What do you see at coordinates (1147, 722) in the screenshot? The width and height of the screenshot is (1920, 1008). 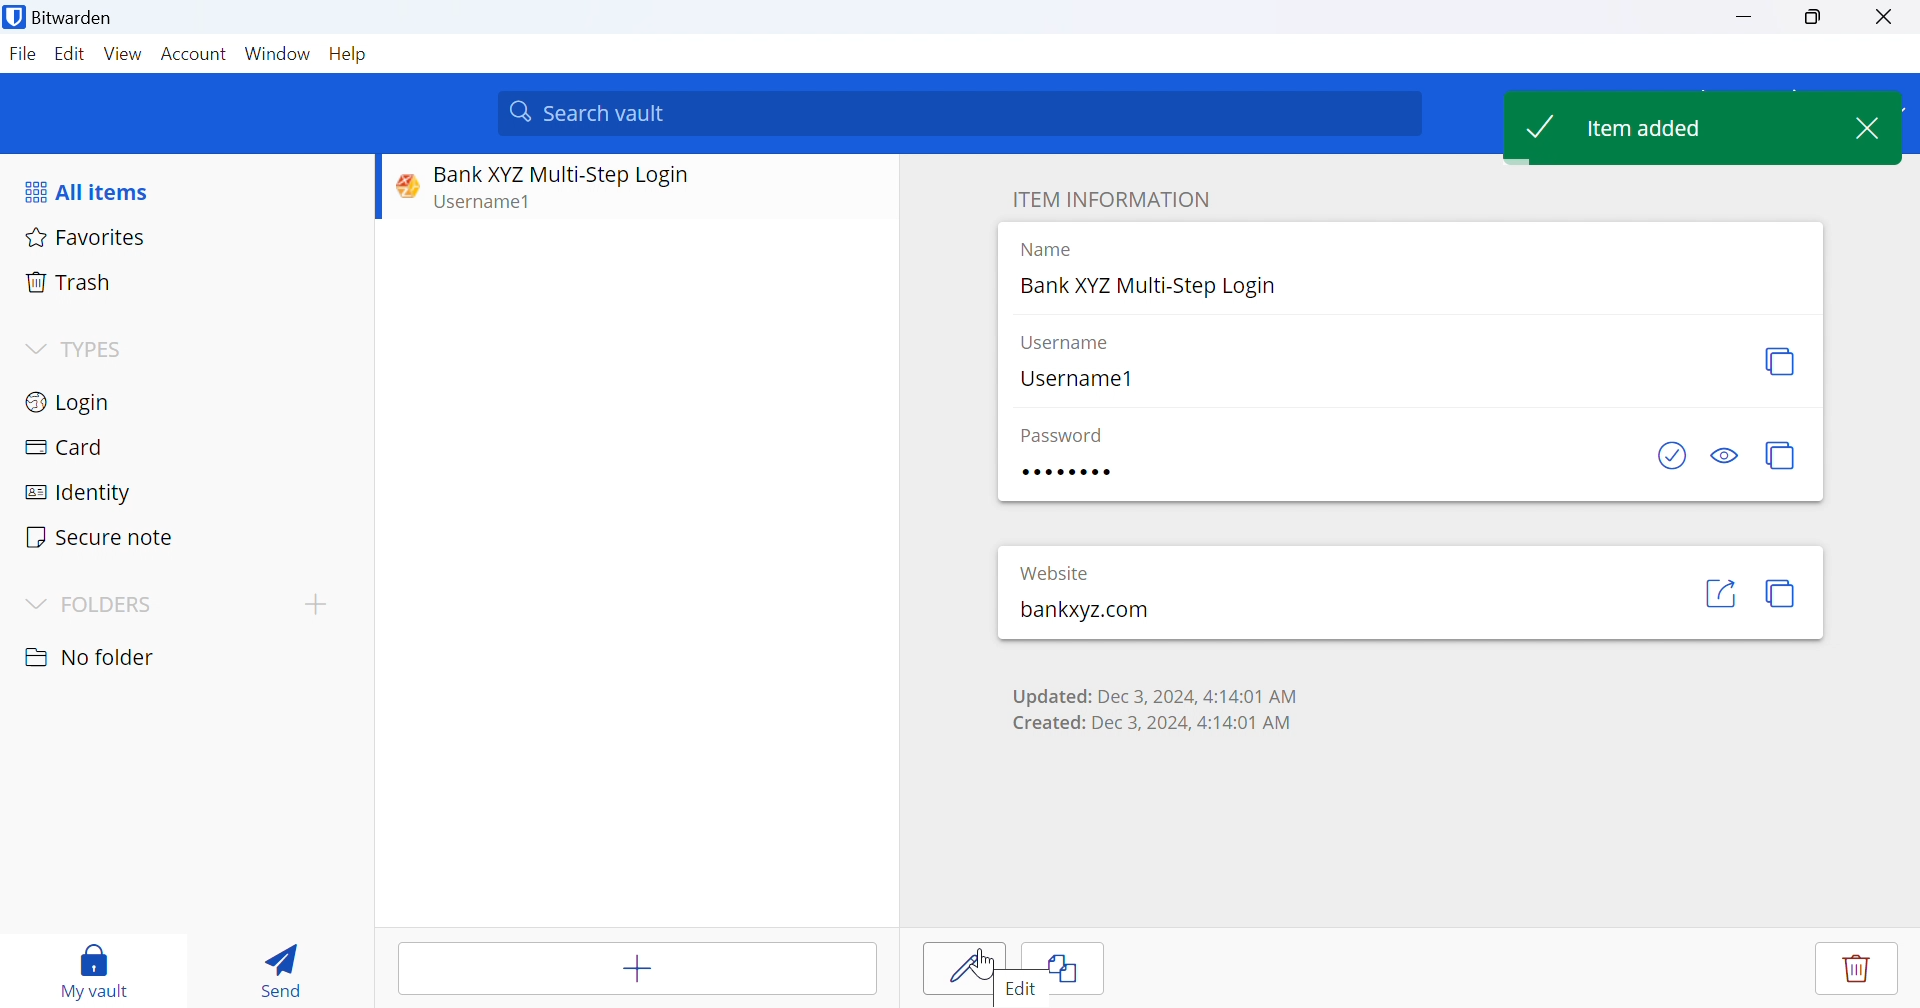 I see `Created: Dec 3, 2024, 4:14:01 AM` at bounding box center [1147, 722].